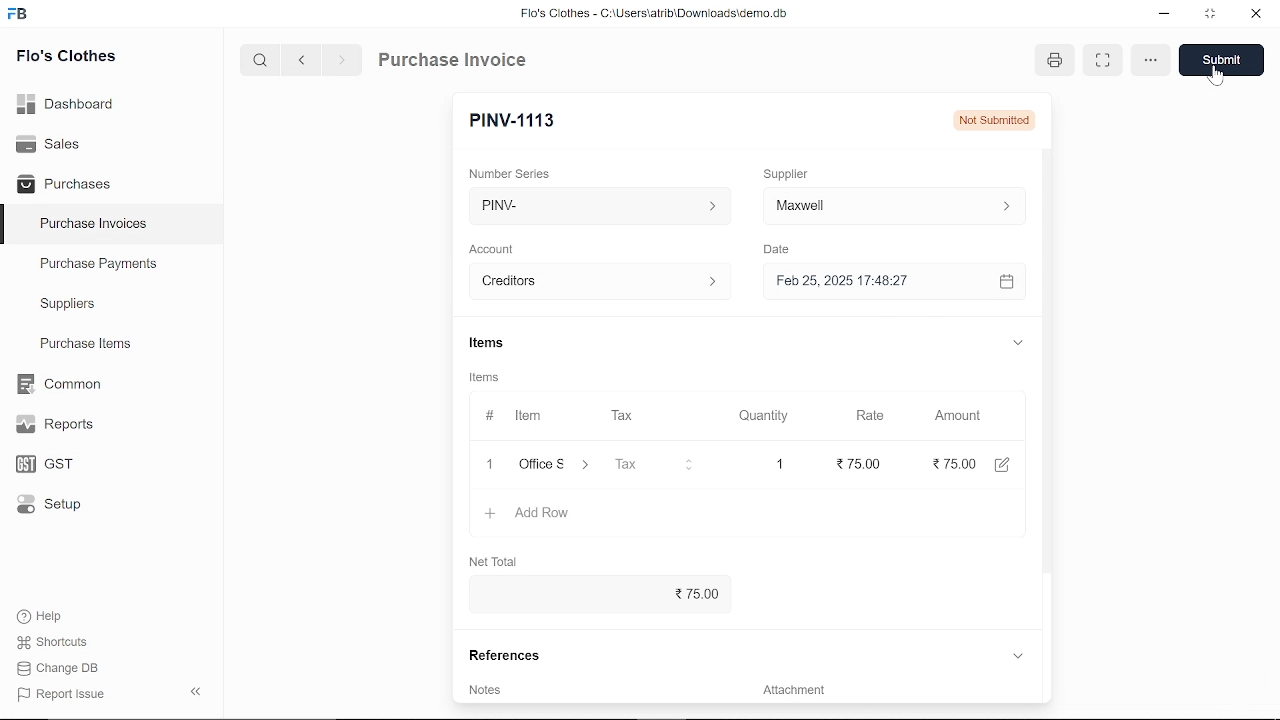  I want to click on not submitted, so click(990, 120).